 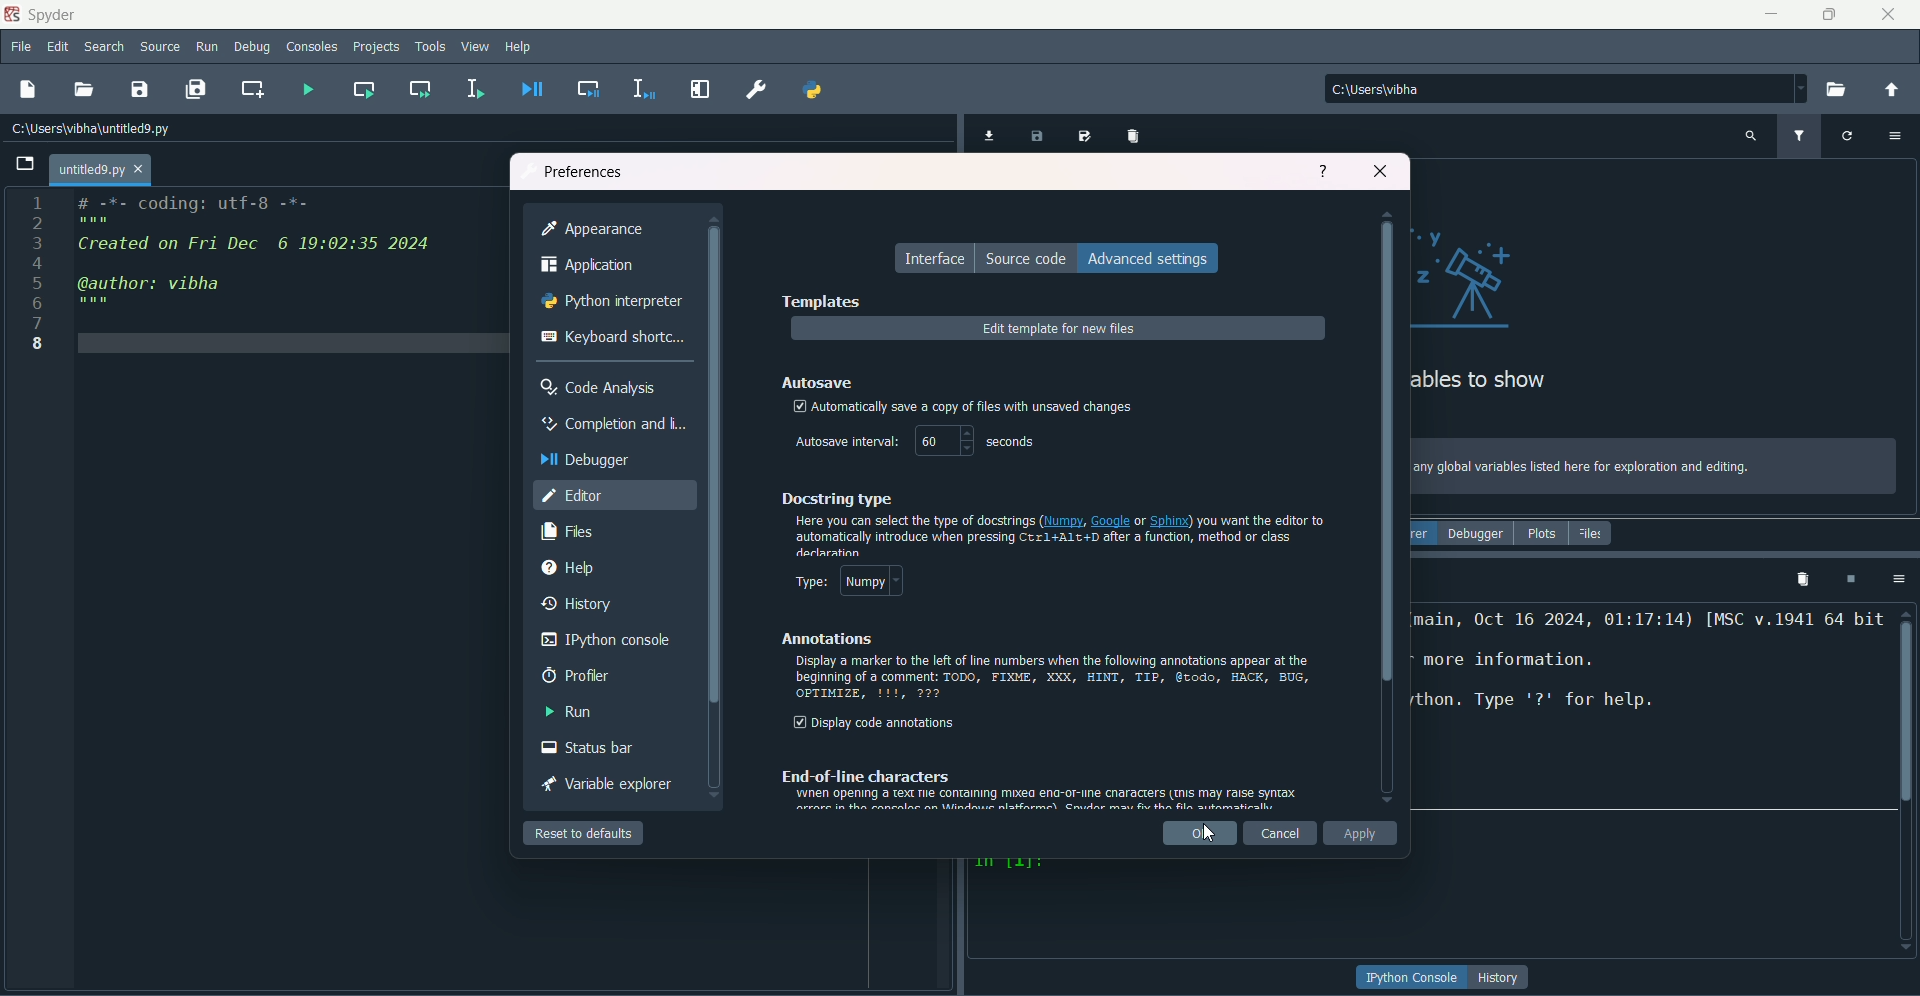 What do you see at coordinates (27, 89) in the screenshot?
I see `new file` at bounding box center [27, 89].